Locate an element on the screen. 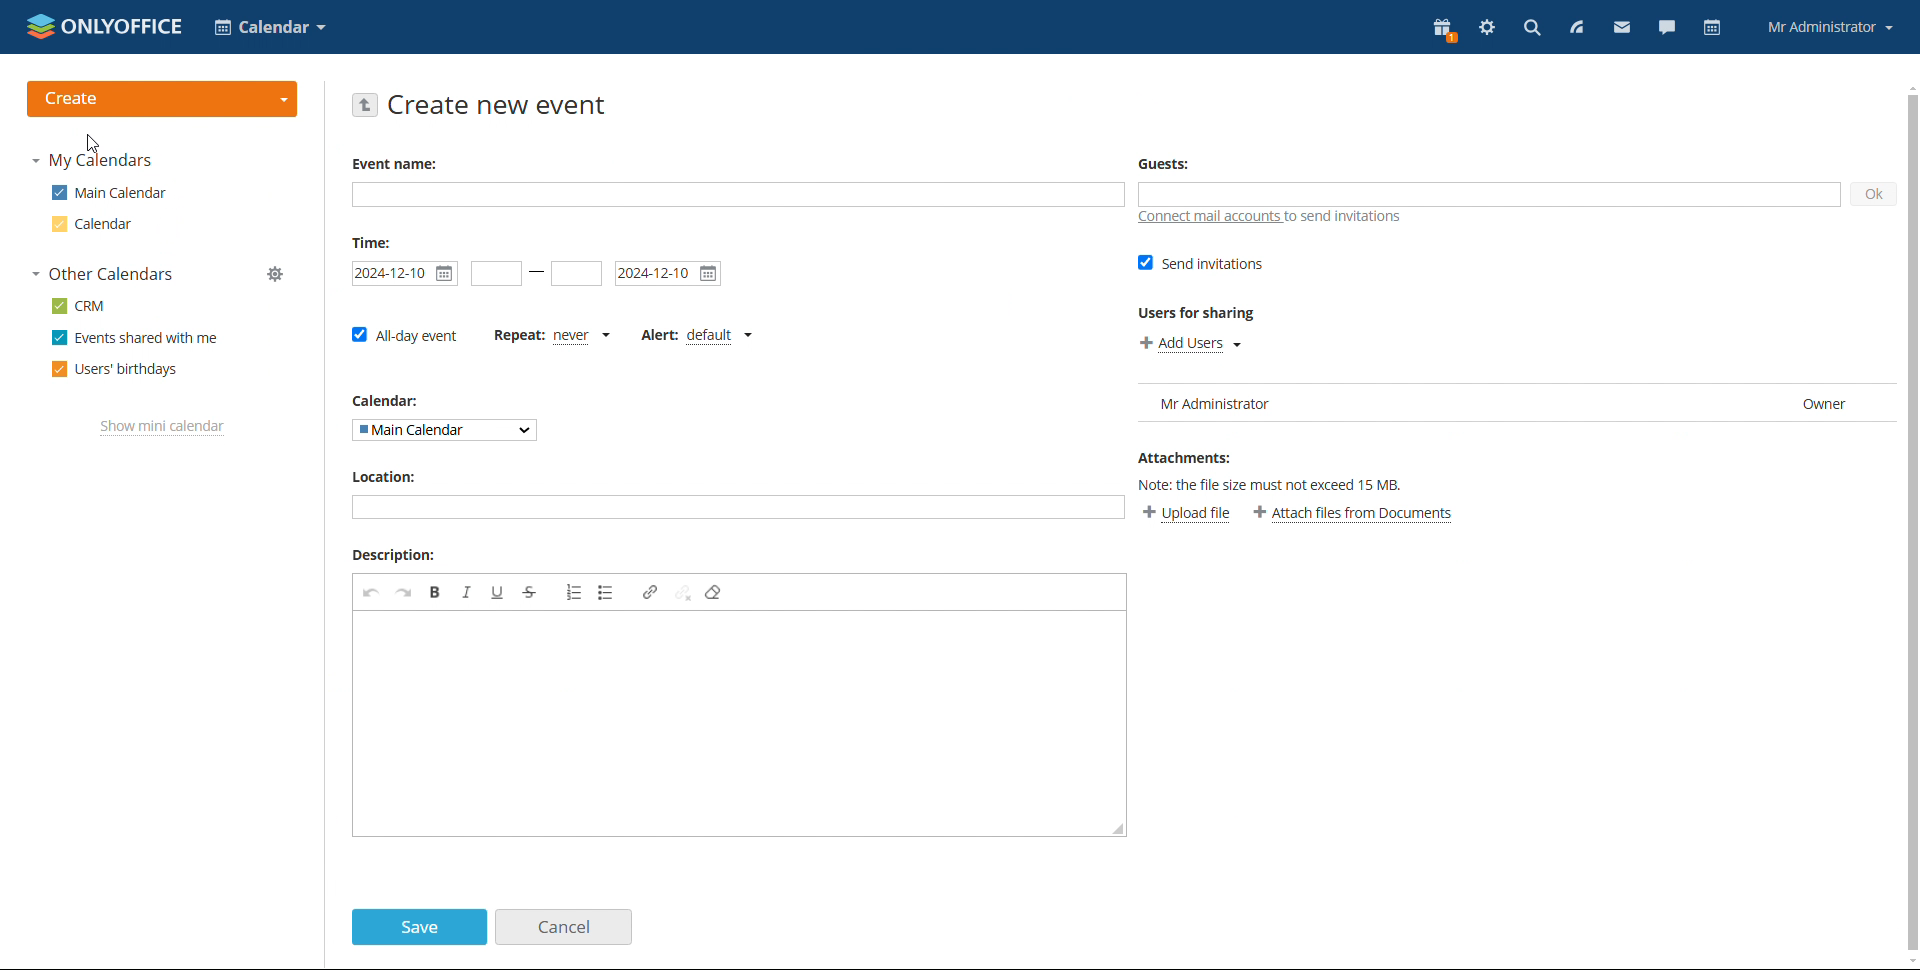 The height and width of the screenshot is (970, 1920). upload file is located at coordinates (1190, 514).